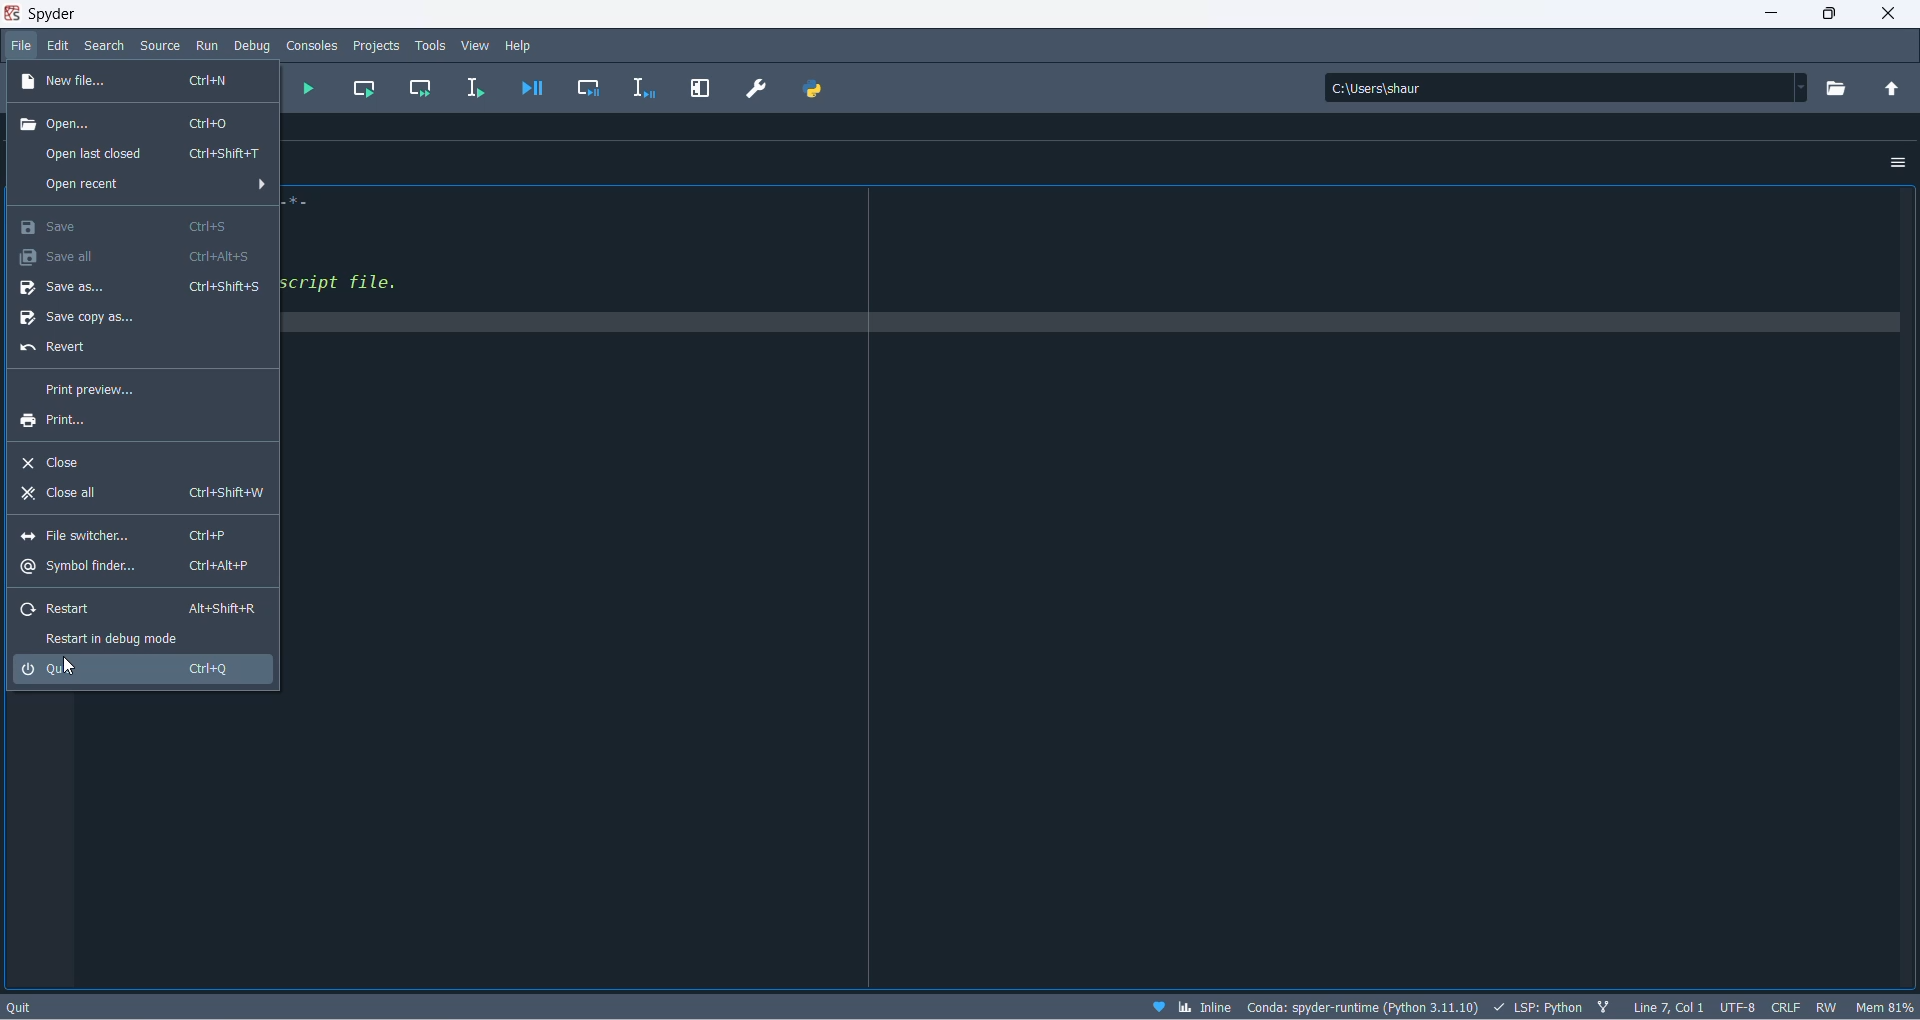 This screenshot has width=1920, height=1020. Describe the element at coordinates (206, 47) in the screenshot. I see `run` at that location.